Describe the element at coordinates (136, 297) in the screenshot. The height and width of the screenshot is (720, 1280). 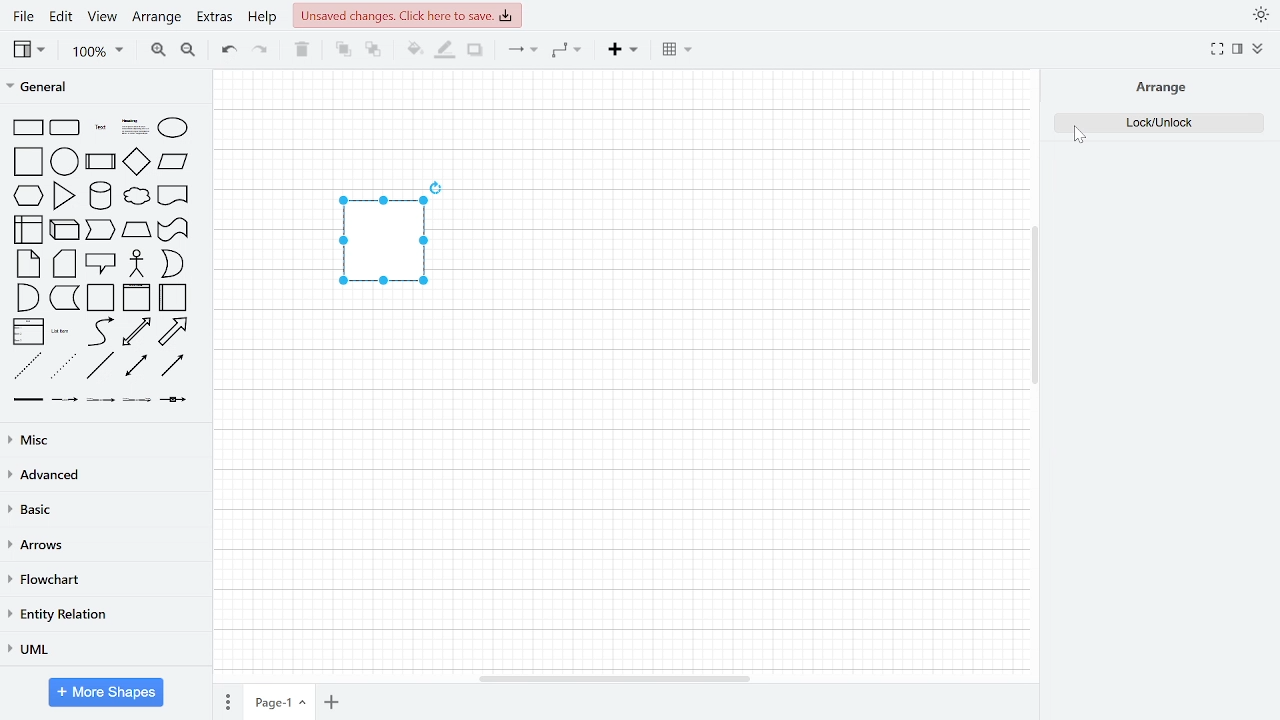
I see `vertical container` at that location.